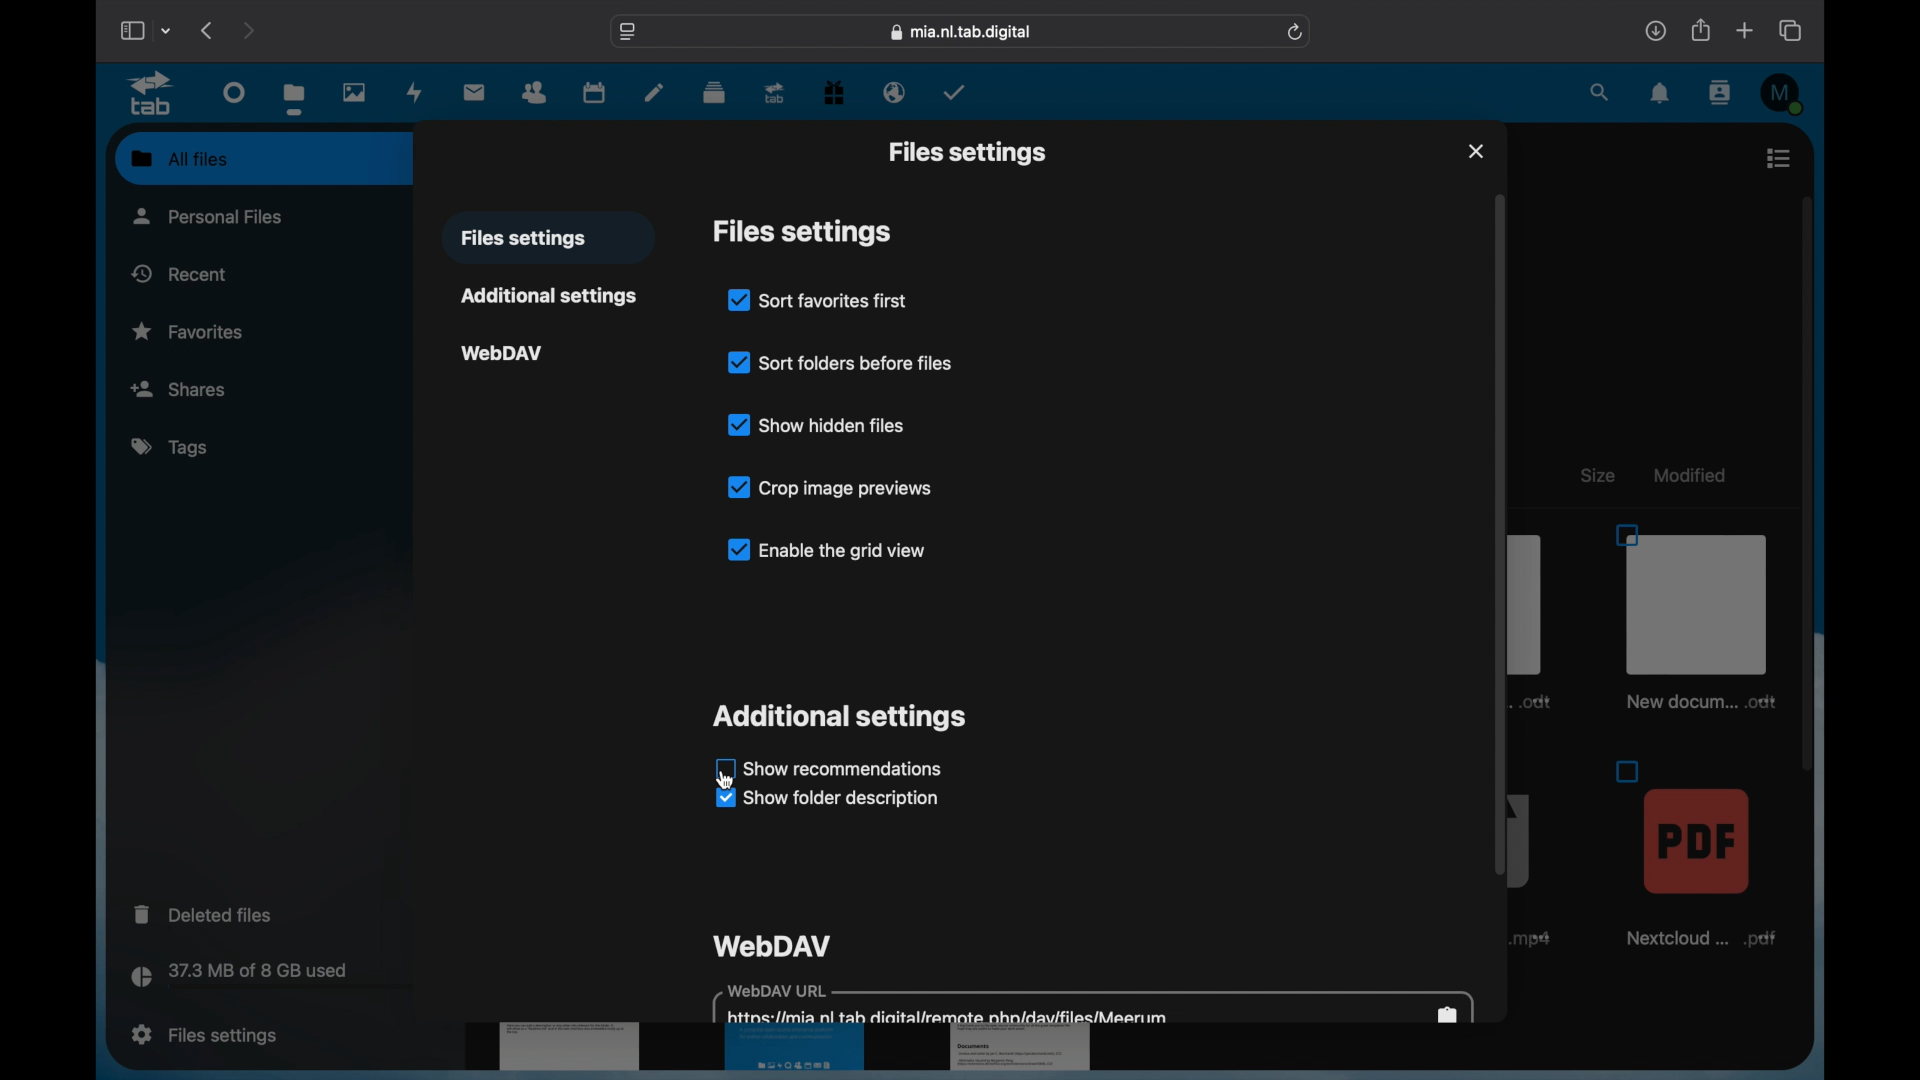 The image size is (1920, 1080). I want to click on contacts, so click(535, 93).